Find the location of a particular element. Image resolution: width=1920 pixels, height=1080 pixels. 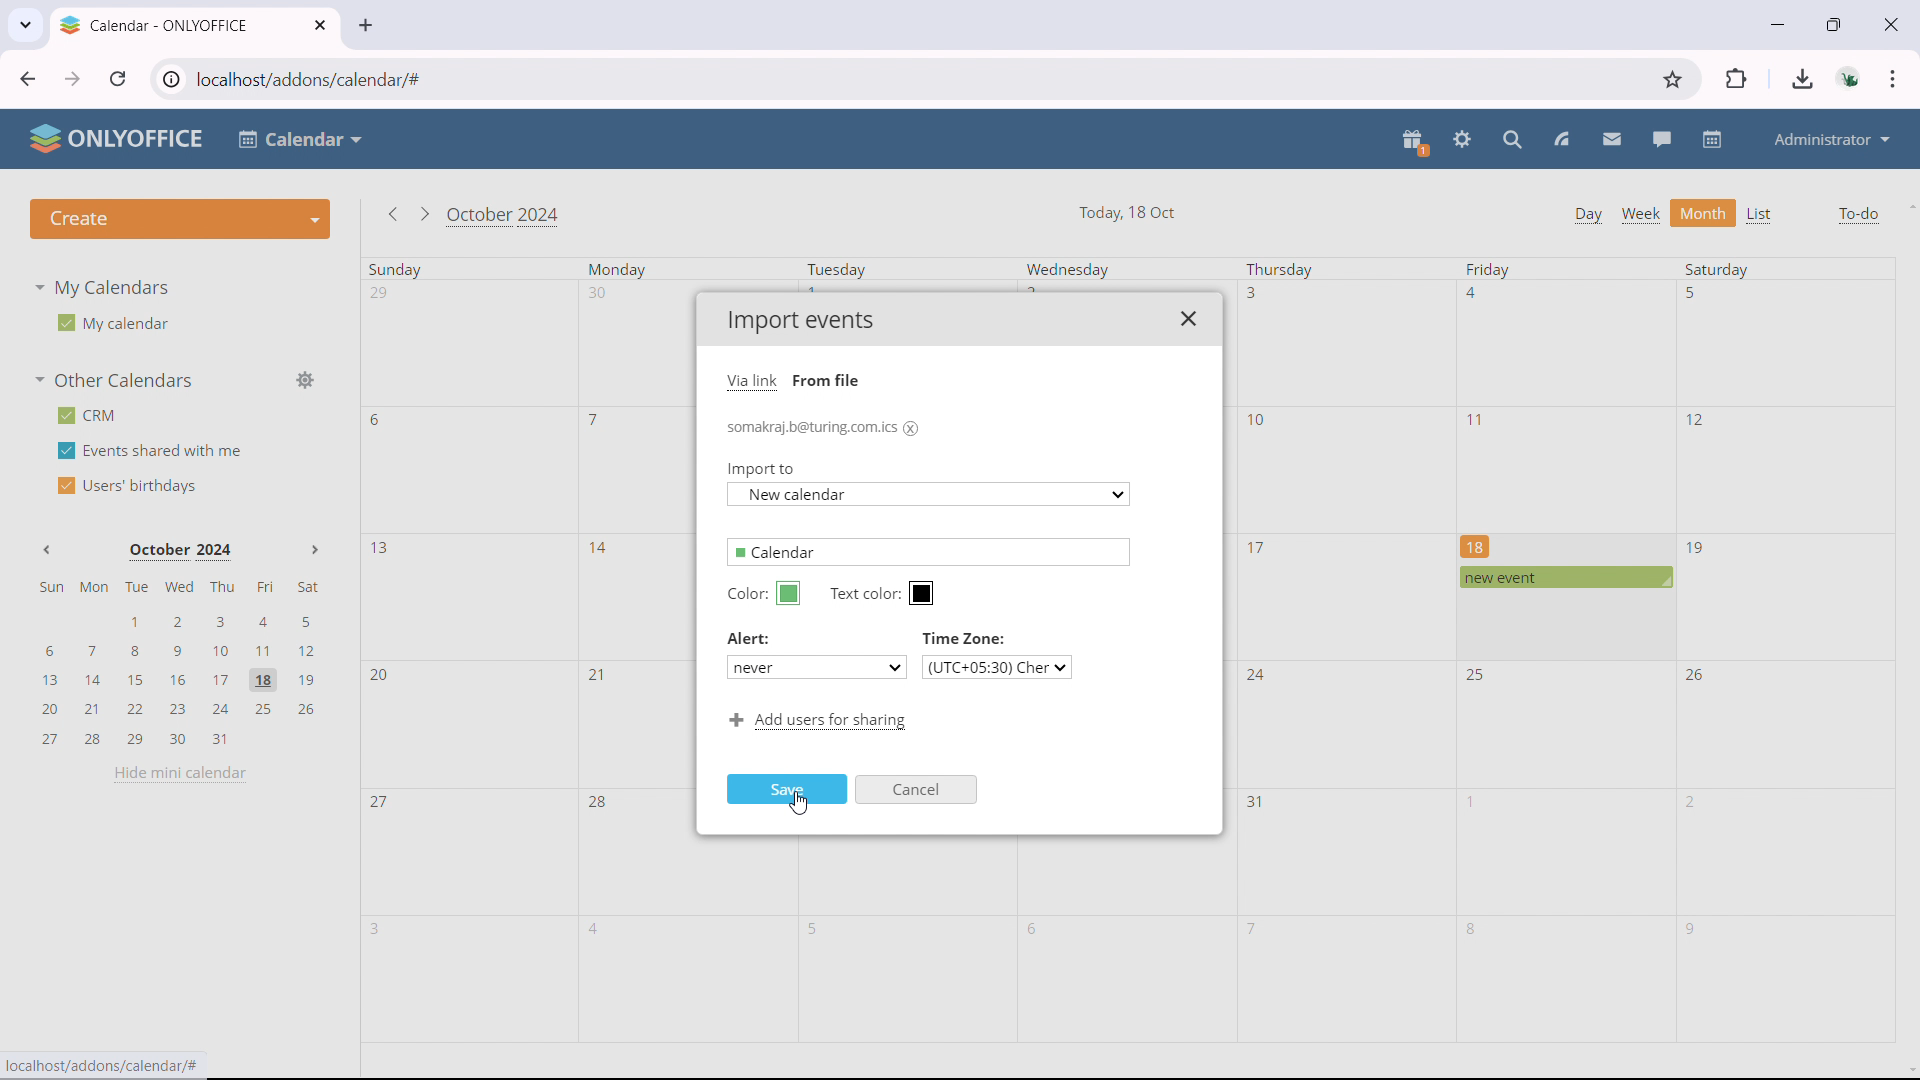

day is located at coordinates (1588, 215).